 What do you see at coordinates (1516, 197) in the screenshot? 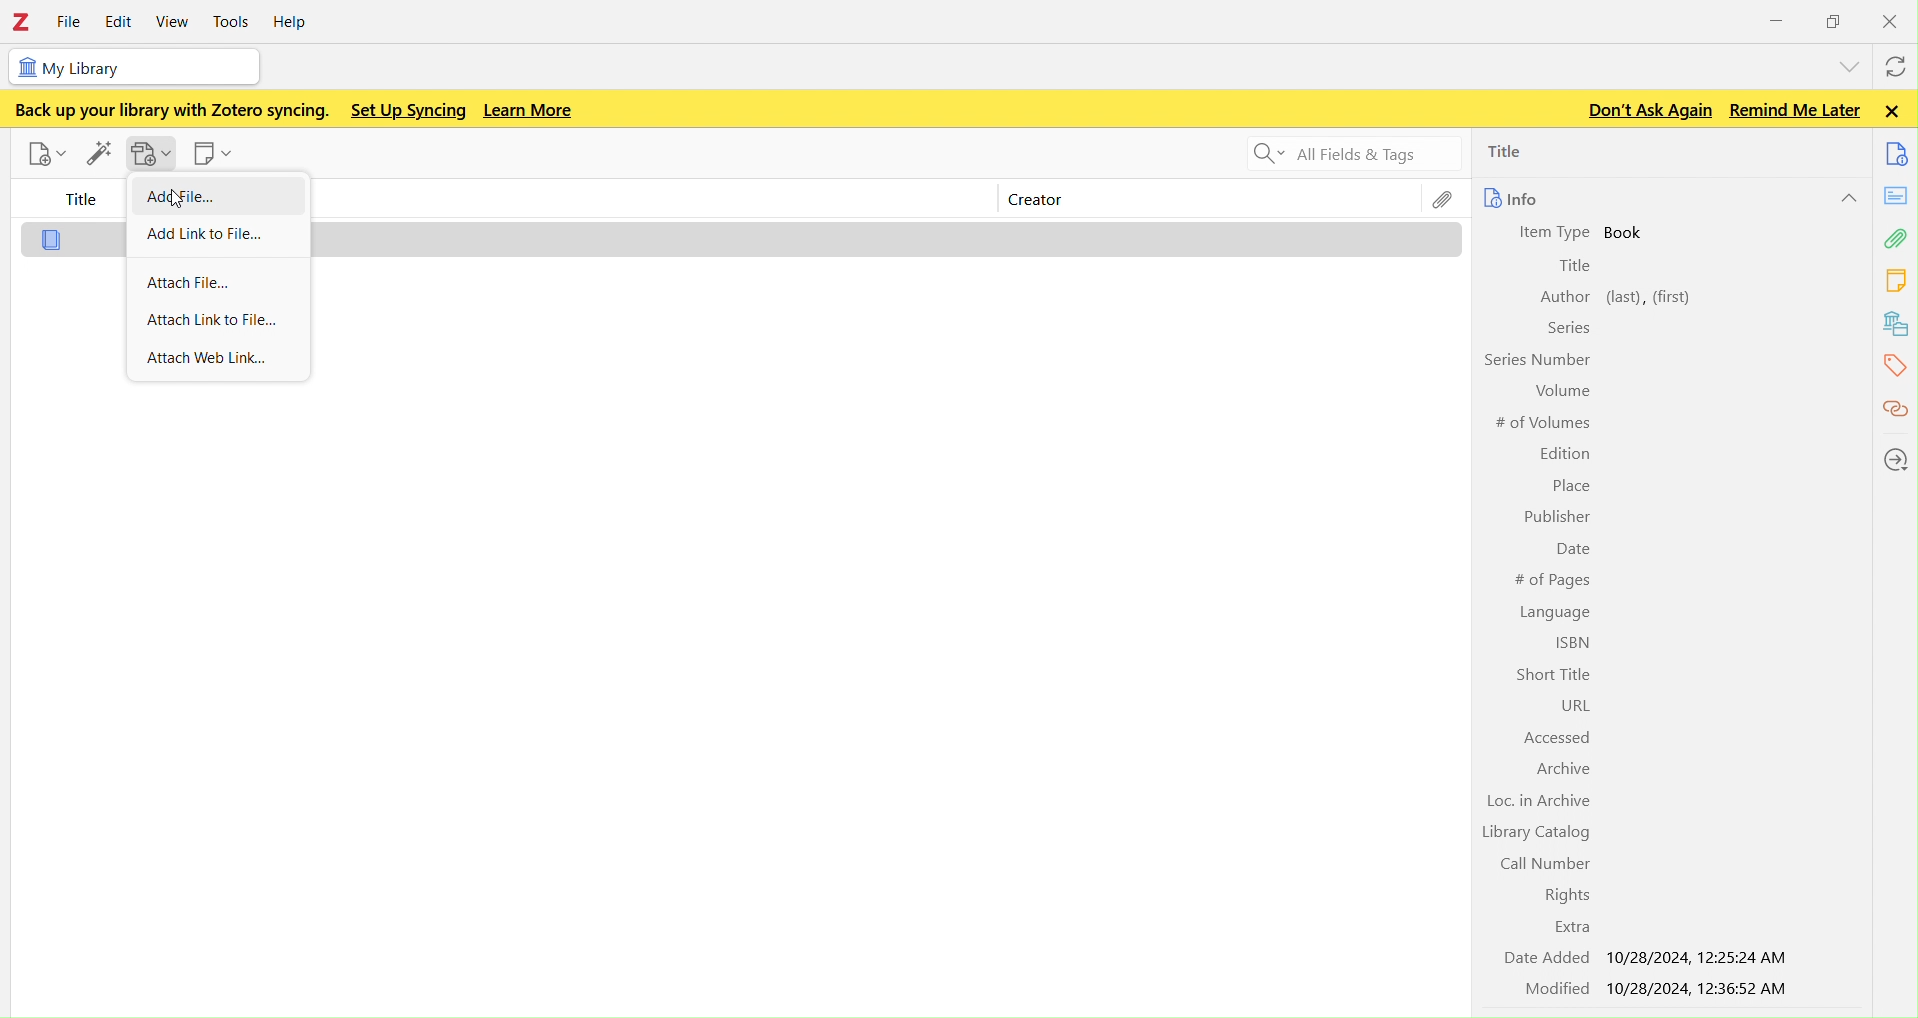
I see `info` at bounding box center [1516, 197].